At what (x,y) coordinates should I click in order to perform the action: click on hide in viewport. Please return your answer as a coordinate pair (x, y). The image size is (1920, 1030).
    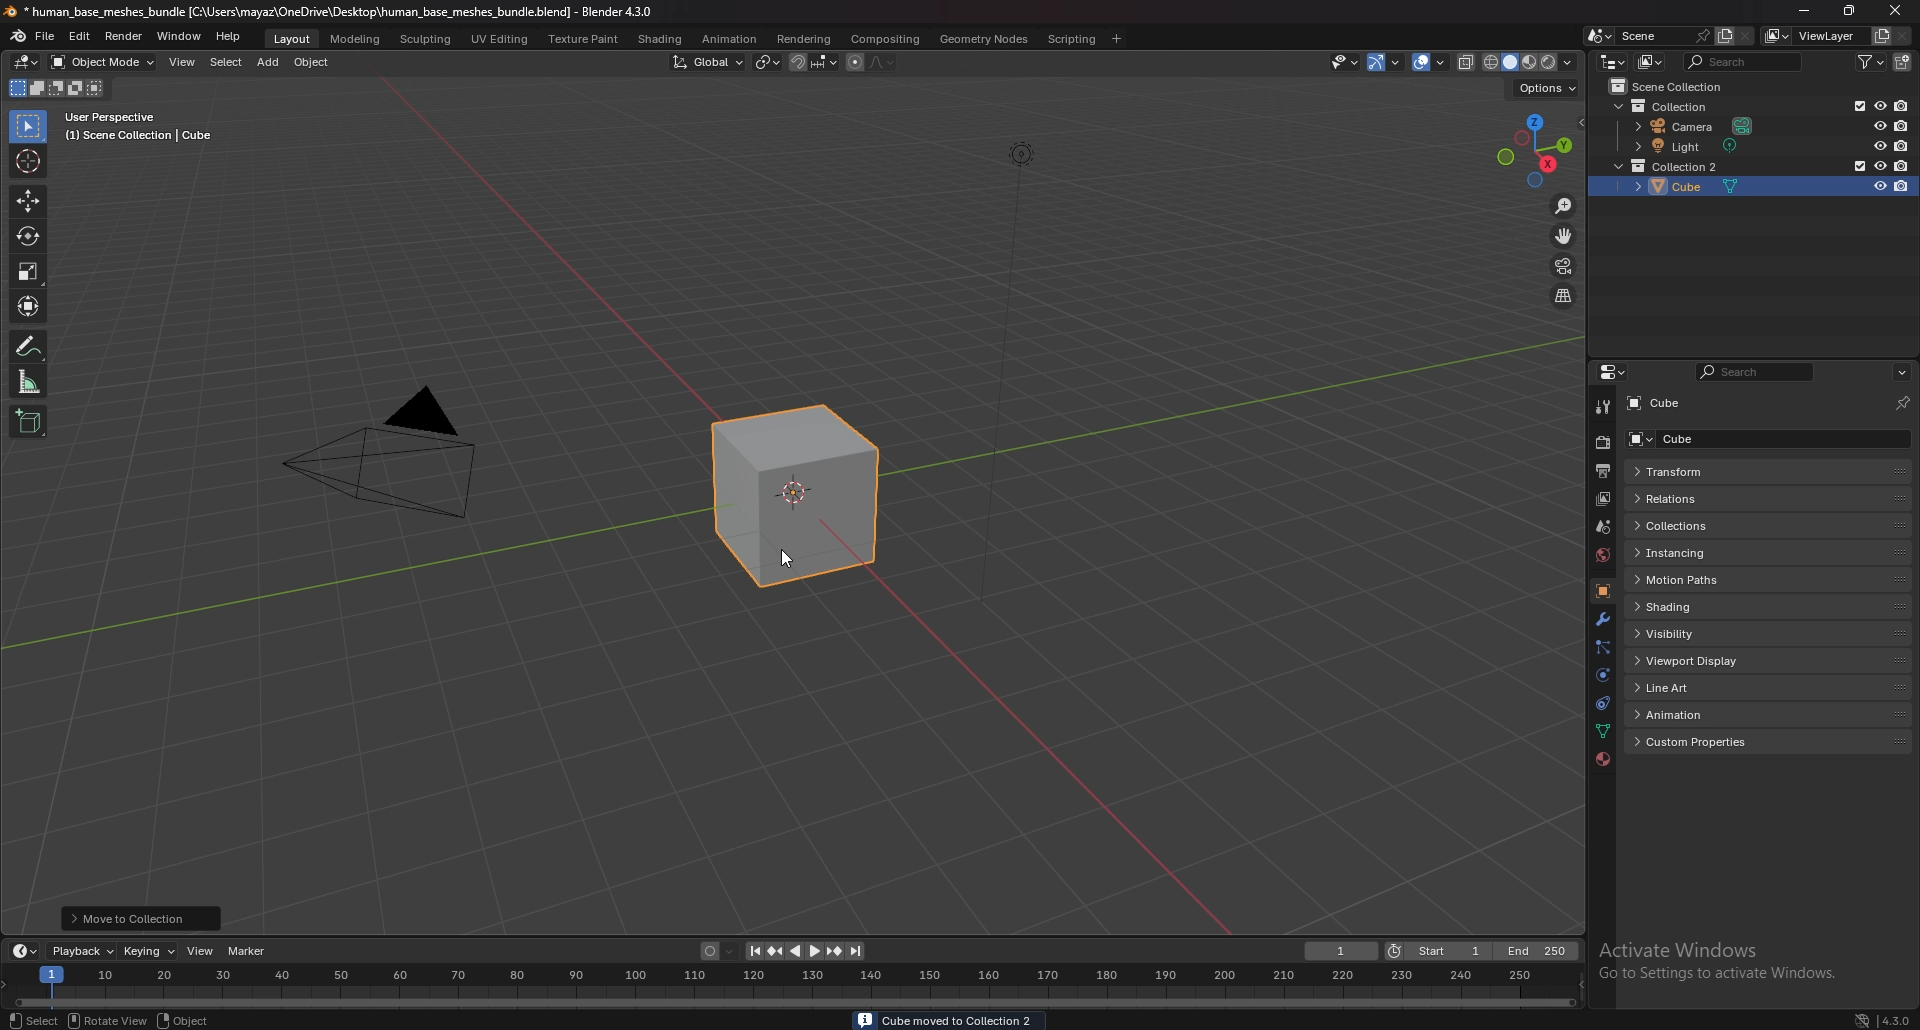
    Looking at the image, I should click on (1879, 105).